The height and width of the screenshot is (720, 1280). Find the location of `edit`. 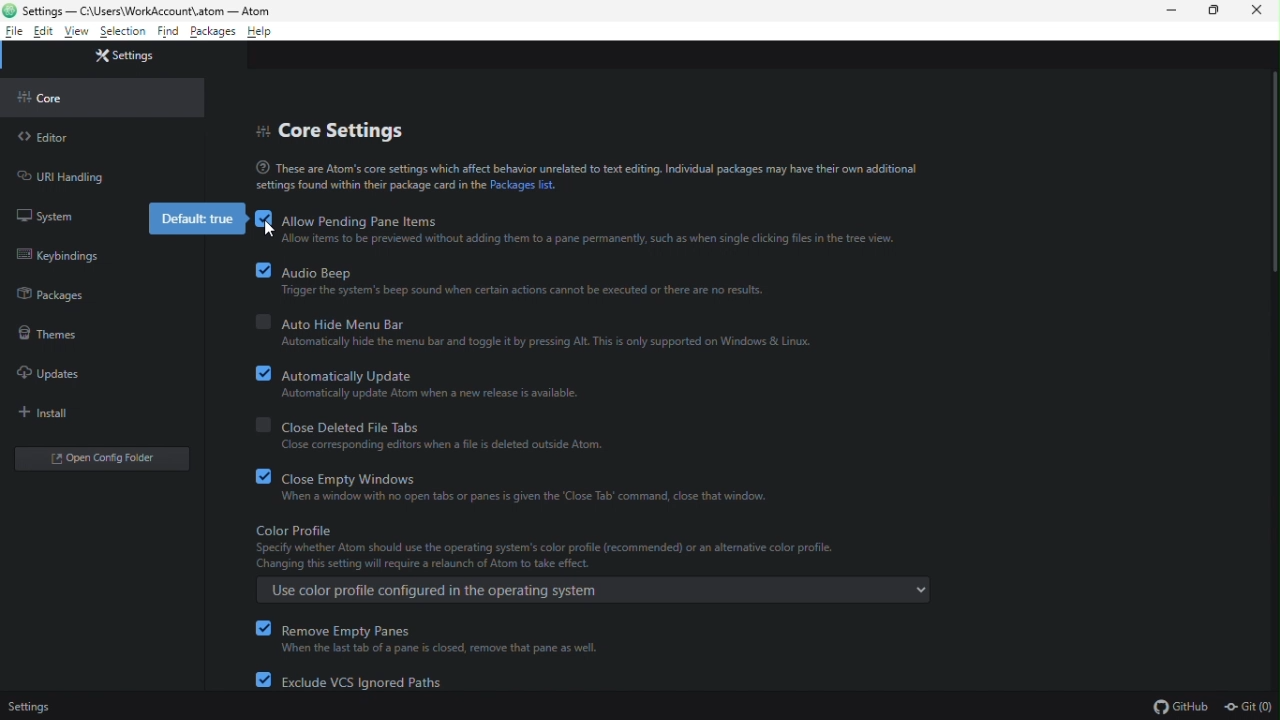

edit is located at coordinates (44, 33).